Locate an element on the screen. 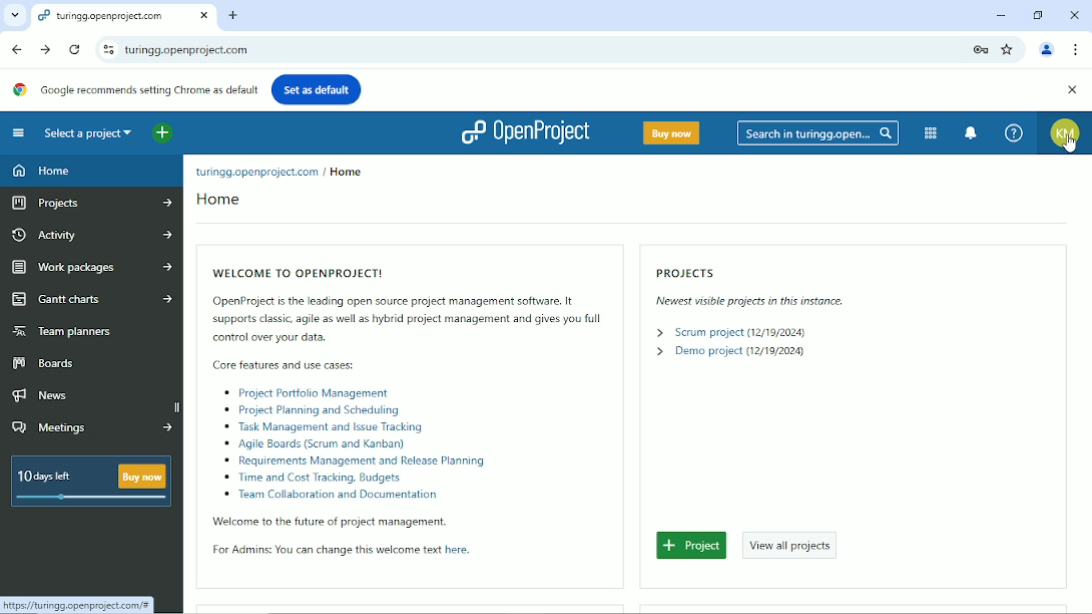 This screenshot has width=1092, height=614. Forward is located at coordinates (44, 49).